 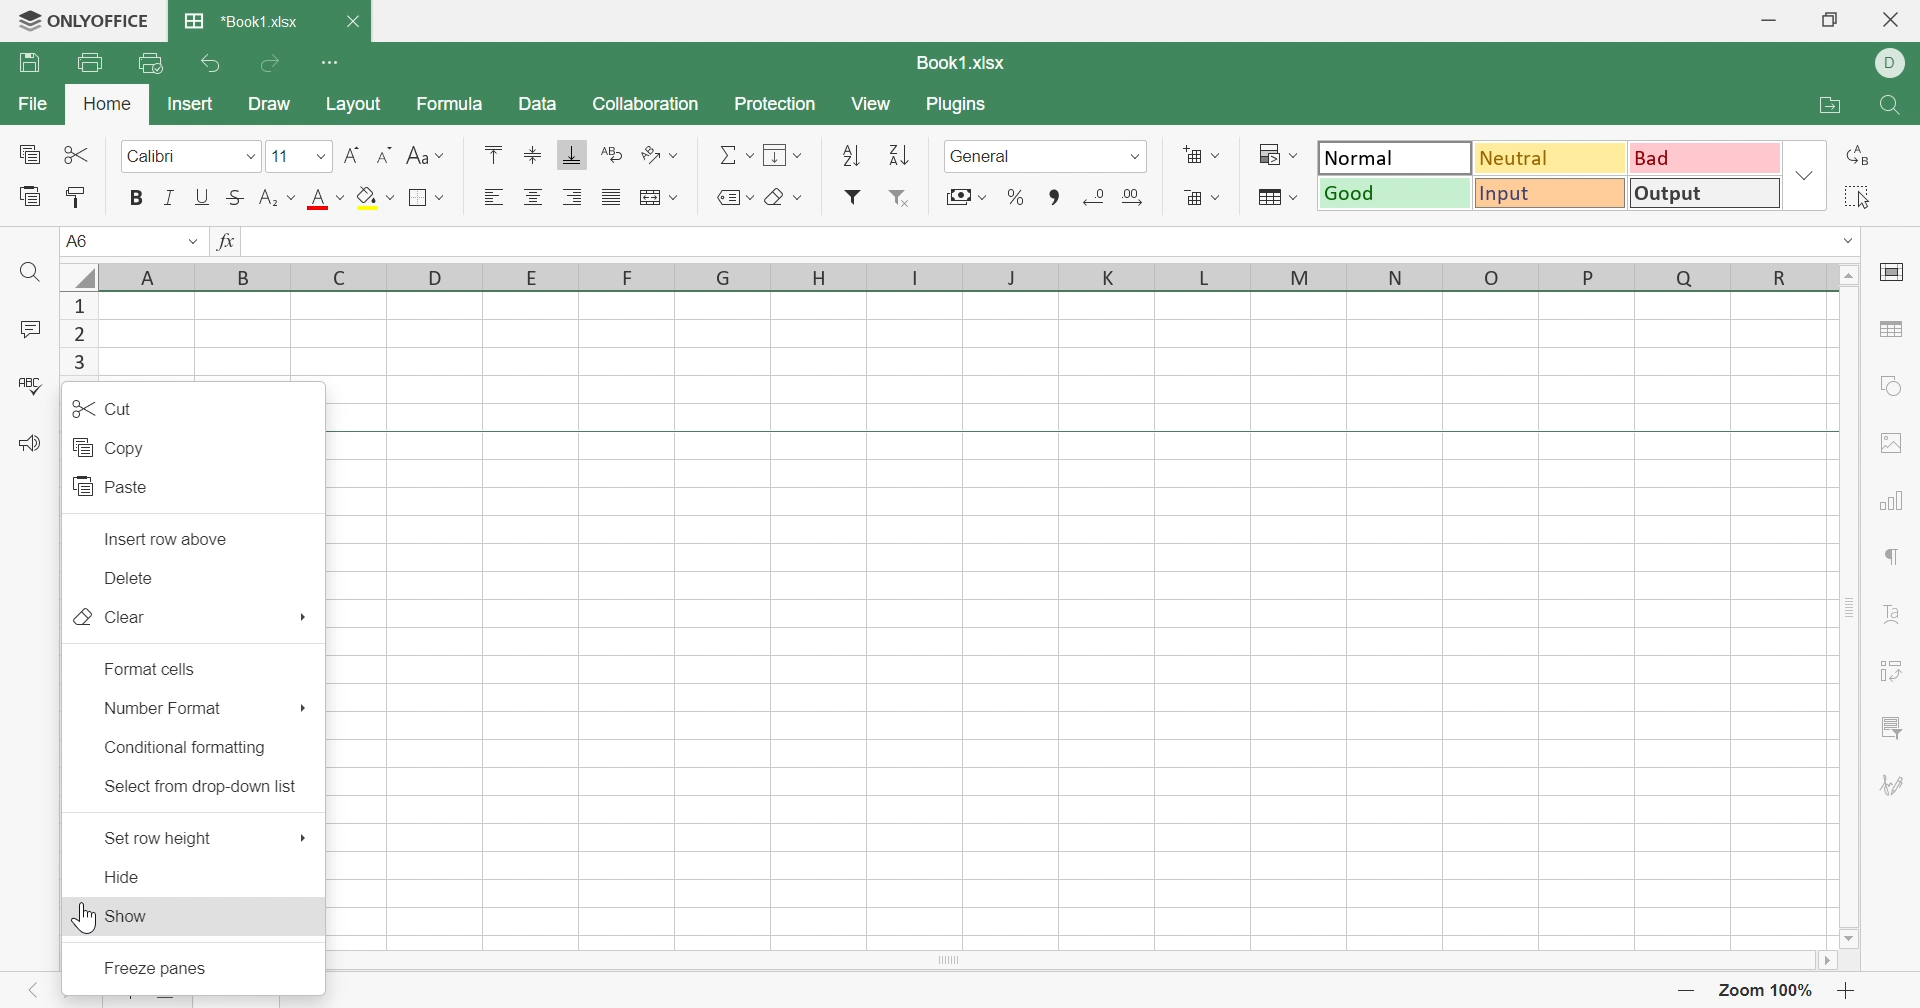 I want to click on Home, so click(x=112, y=104).